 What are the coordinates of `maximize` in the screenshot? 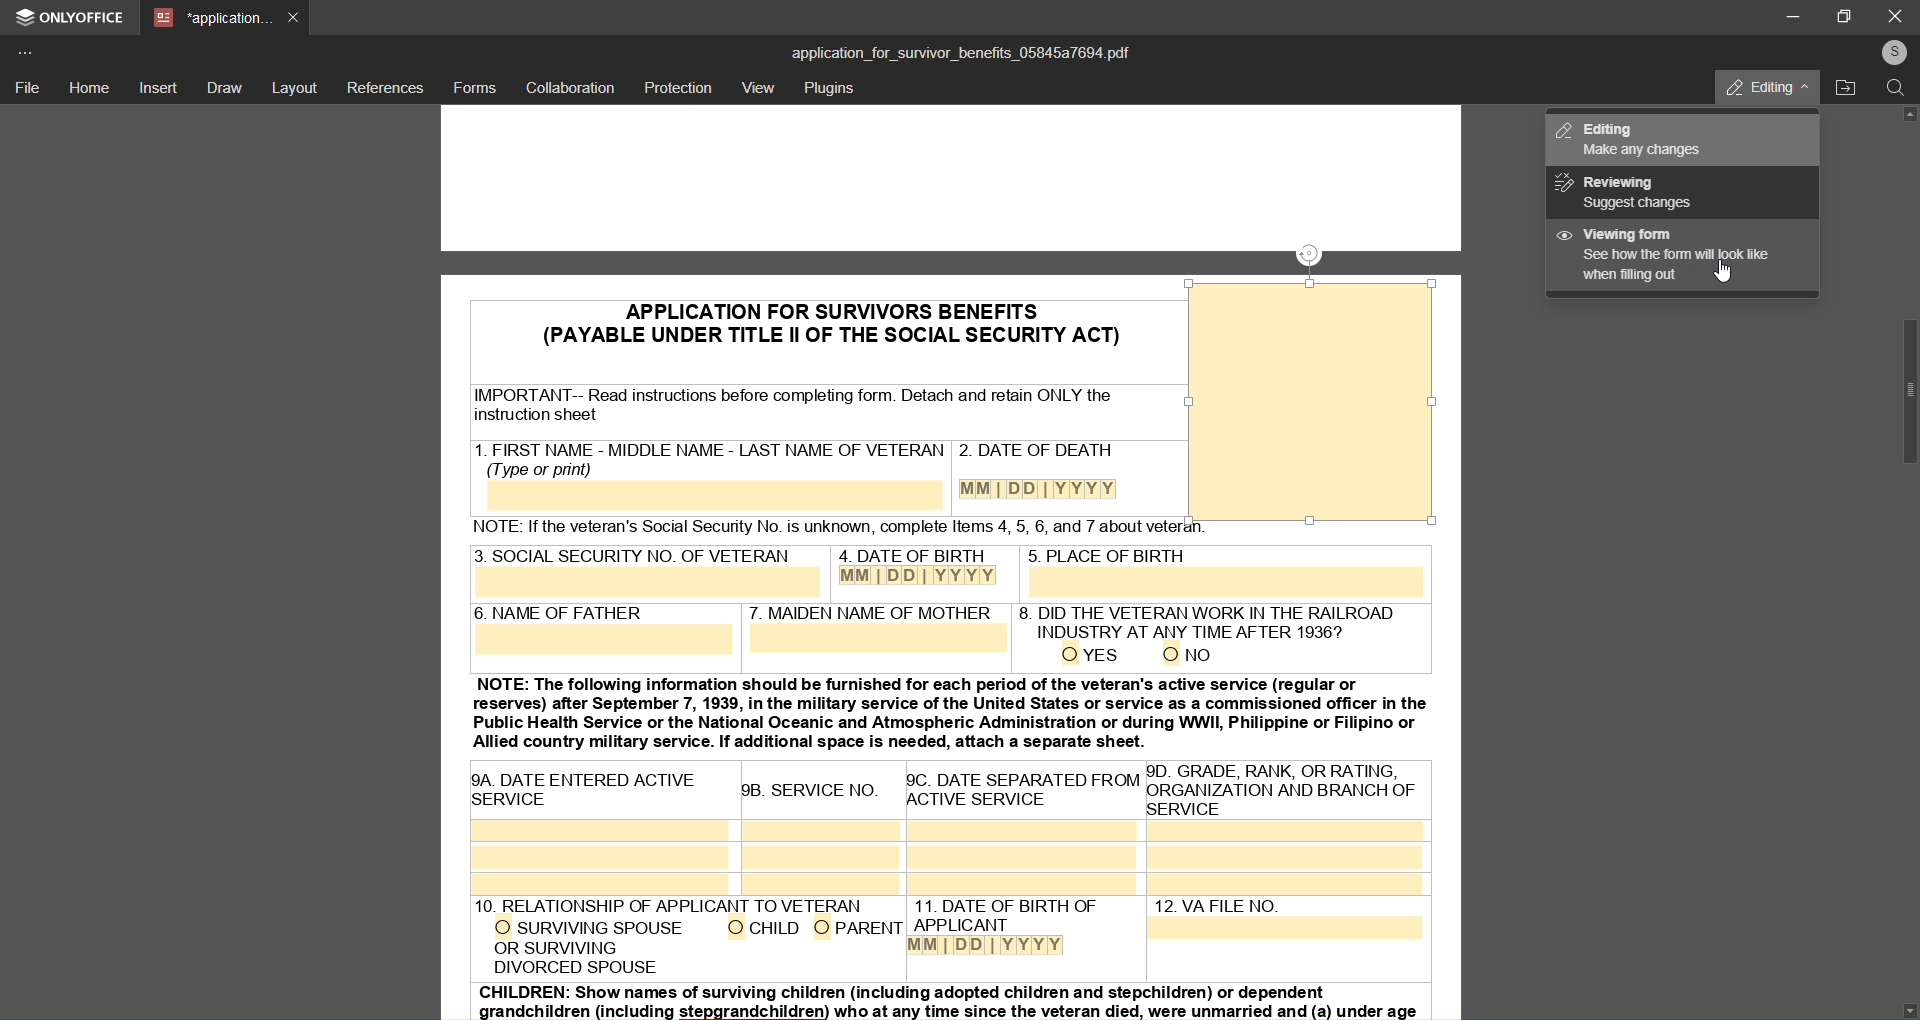 It's located at (1848, 15).